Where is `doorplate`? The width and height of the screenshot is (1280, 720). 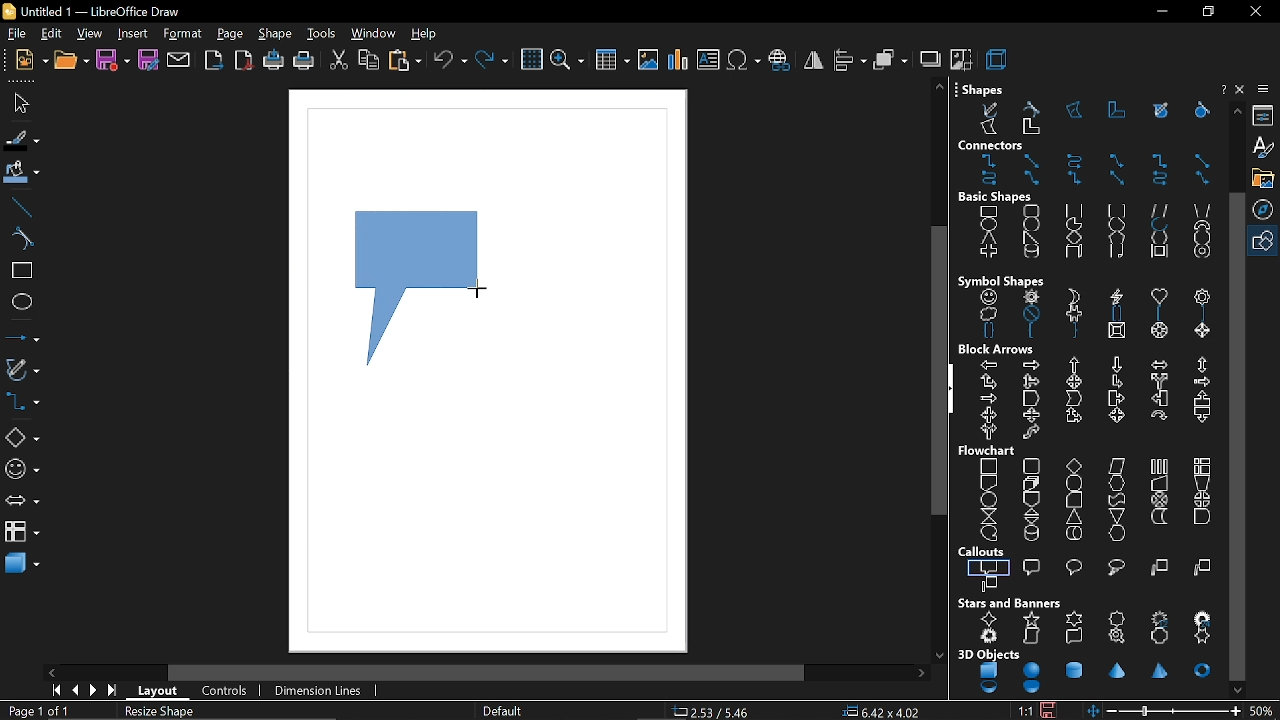 doorplate is located at coordinates (1162, 637).